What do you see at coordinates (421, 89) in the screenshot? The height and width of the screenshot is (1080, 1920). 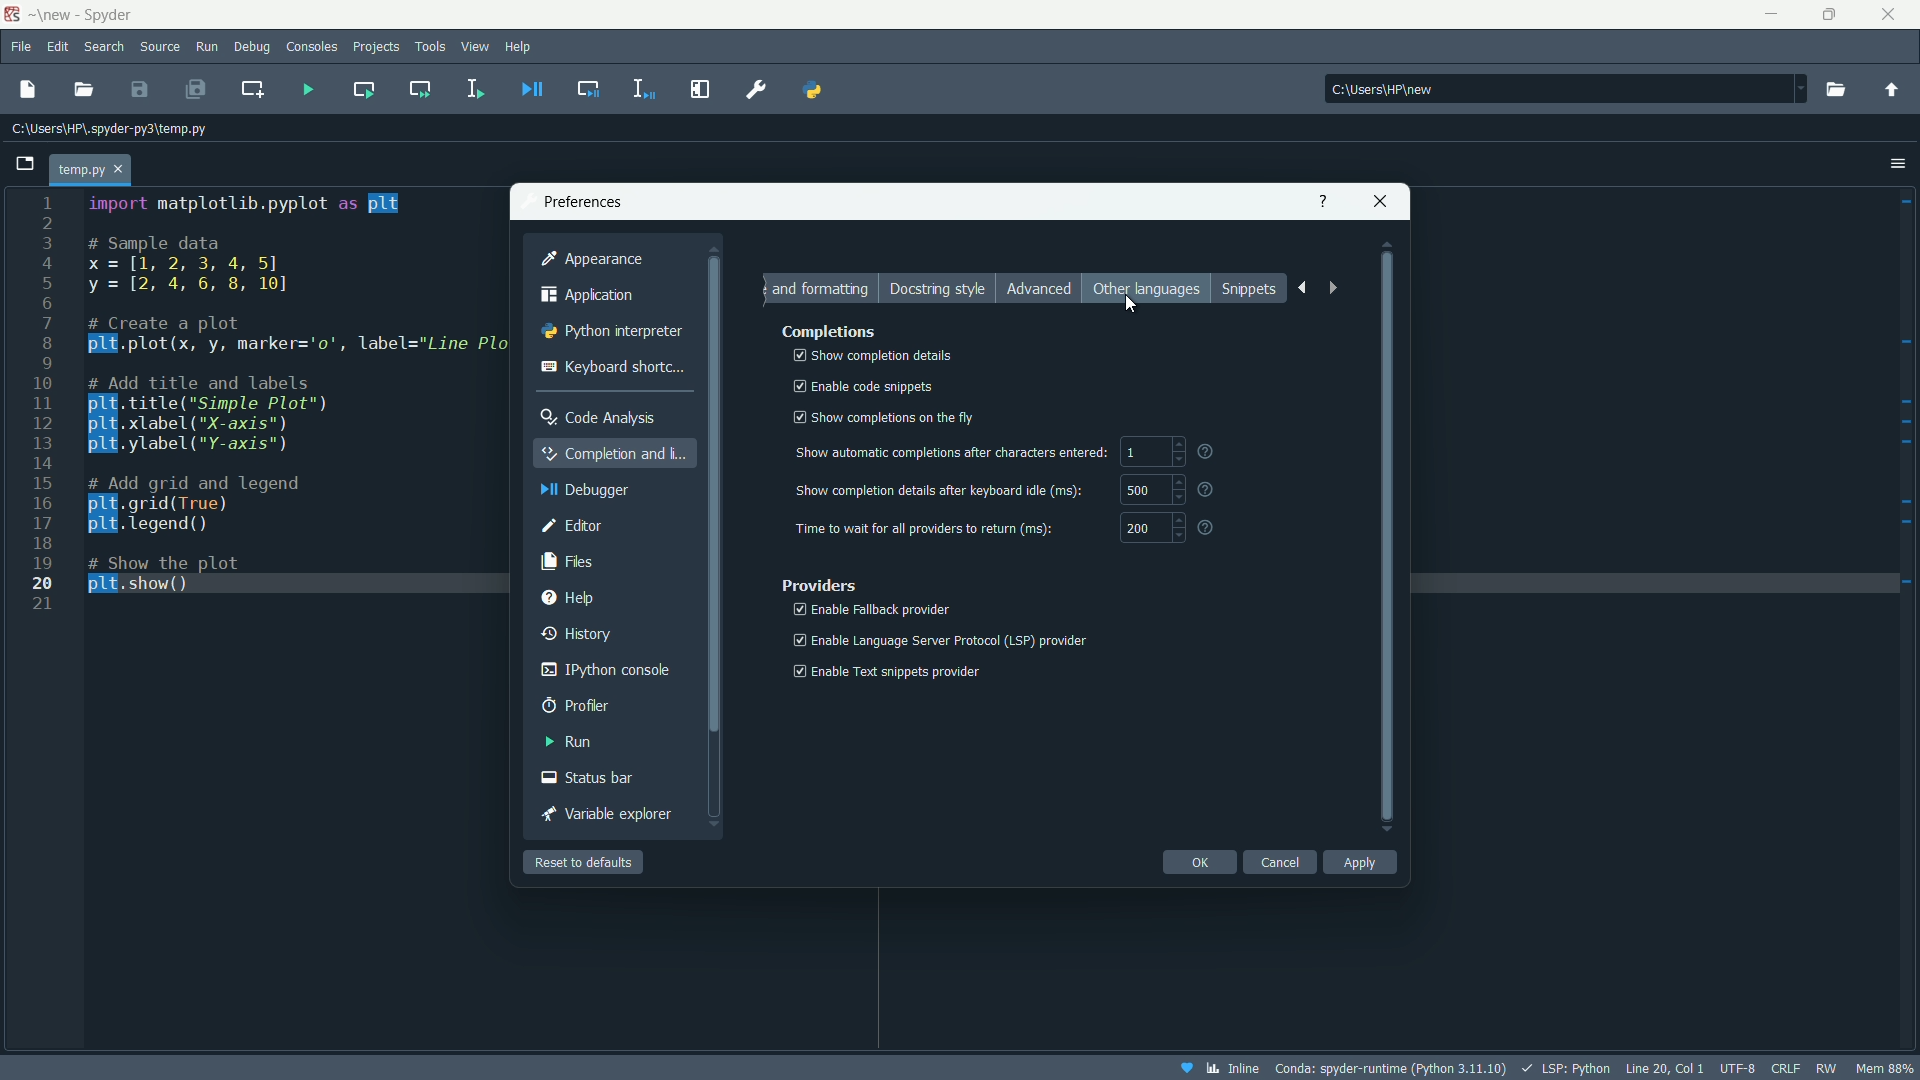 I see `run current cell and go to the next one` at bounding box center [421, 89].